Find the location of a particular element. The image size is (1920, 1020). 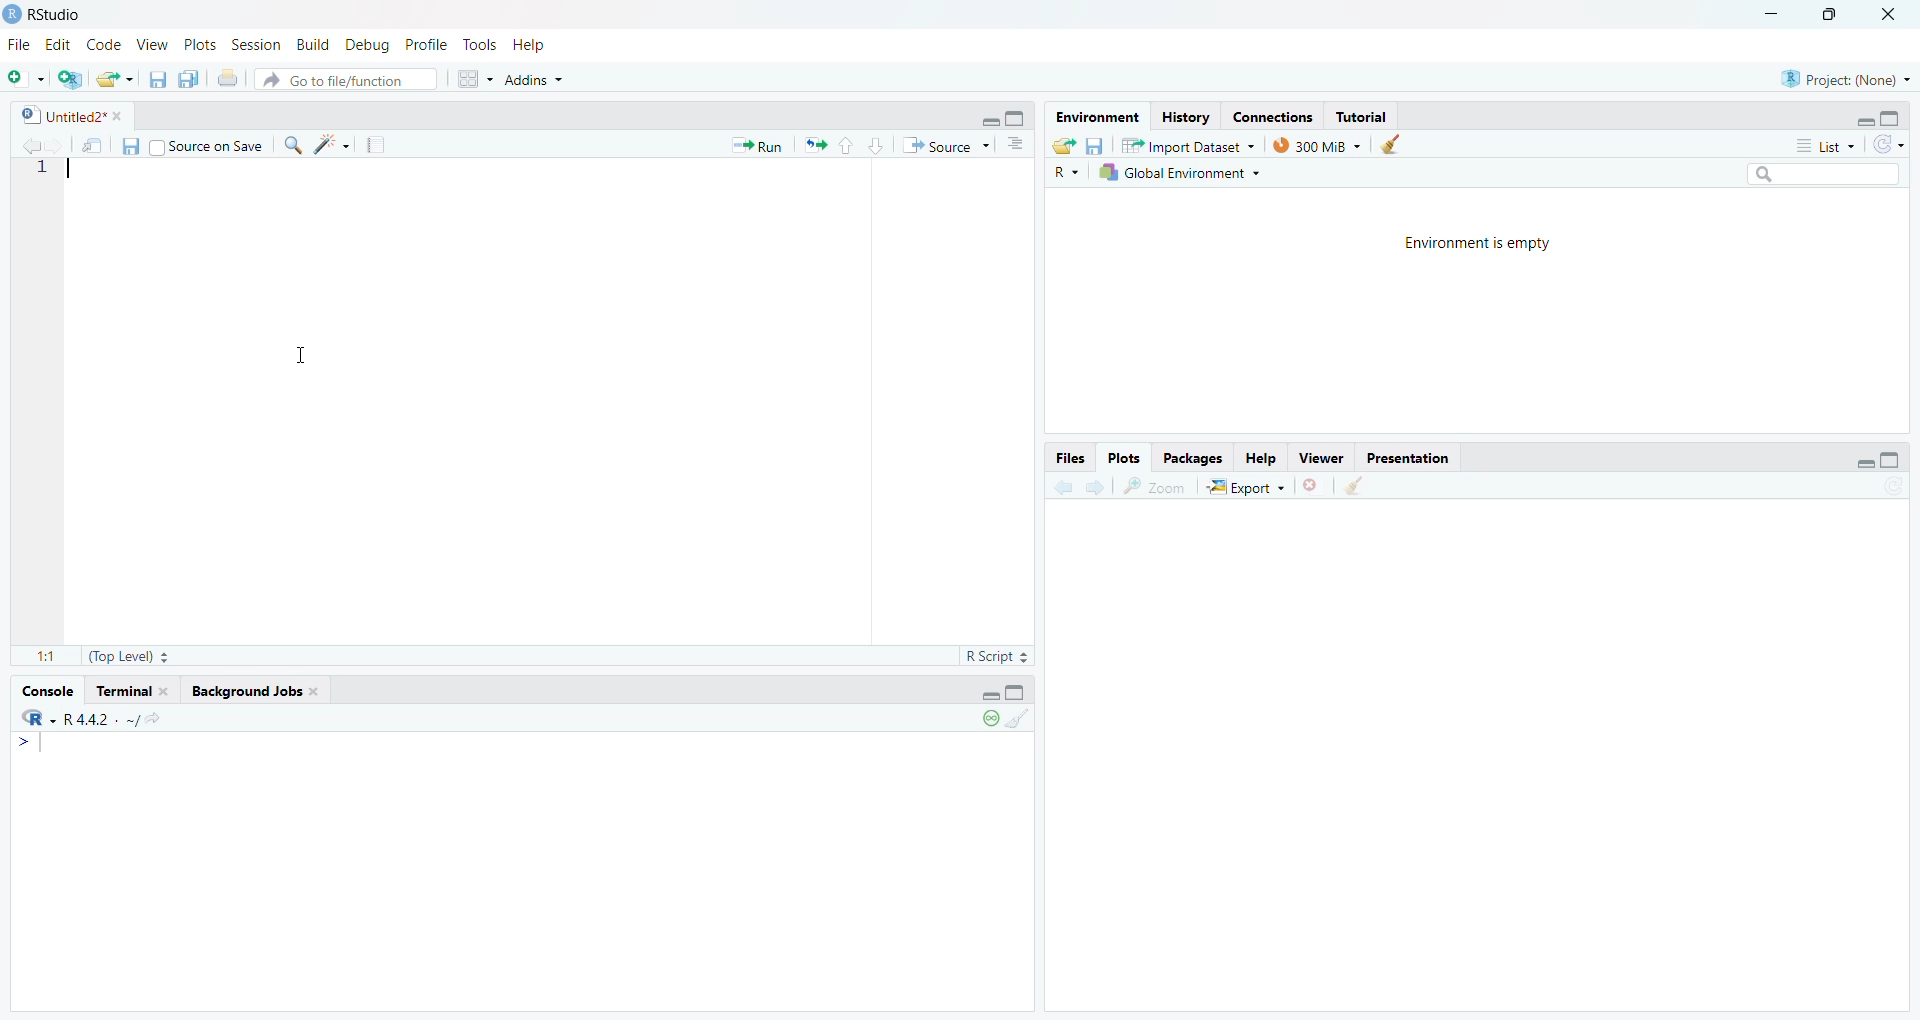

File is located at coordinates (19, 47).